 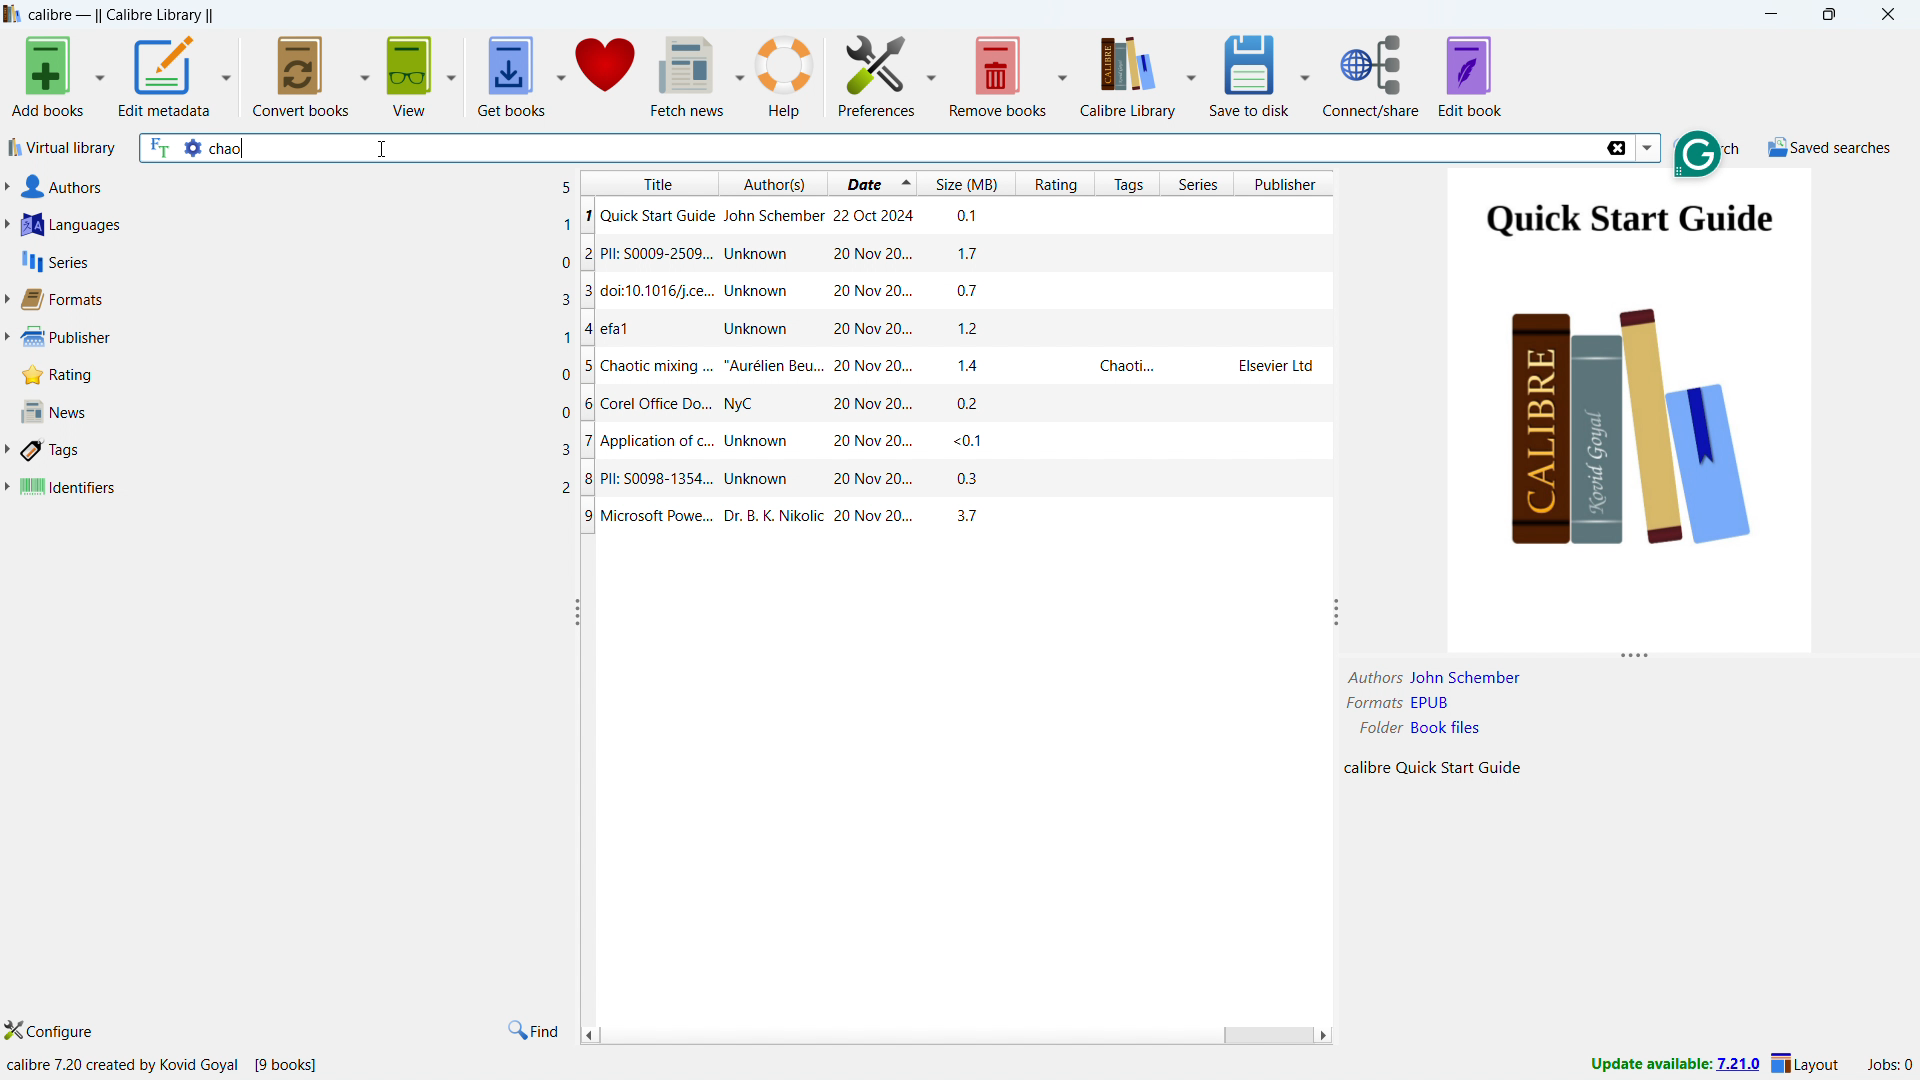 I want to click on active jobs, so click(x=1891, y=1065).